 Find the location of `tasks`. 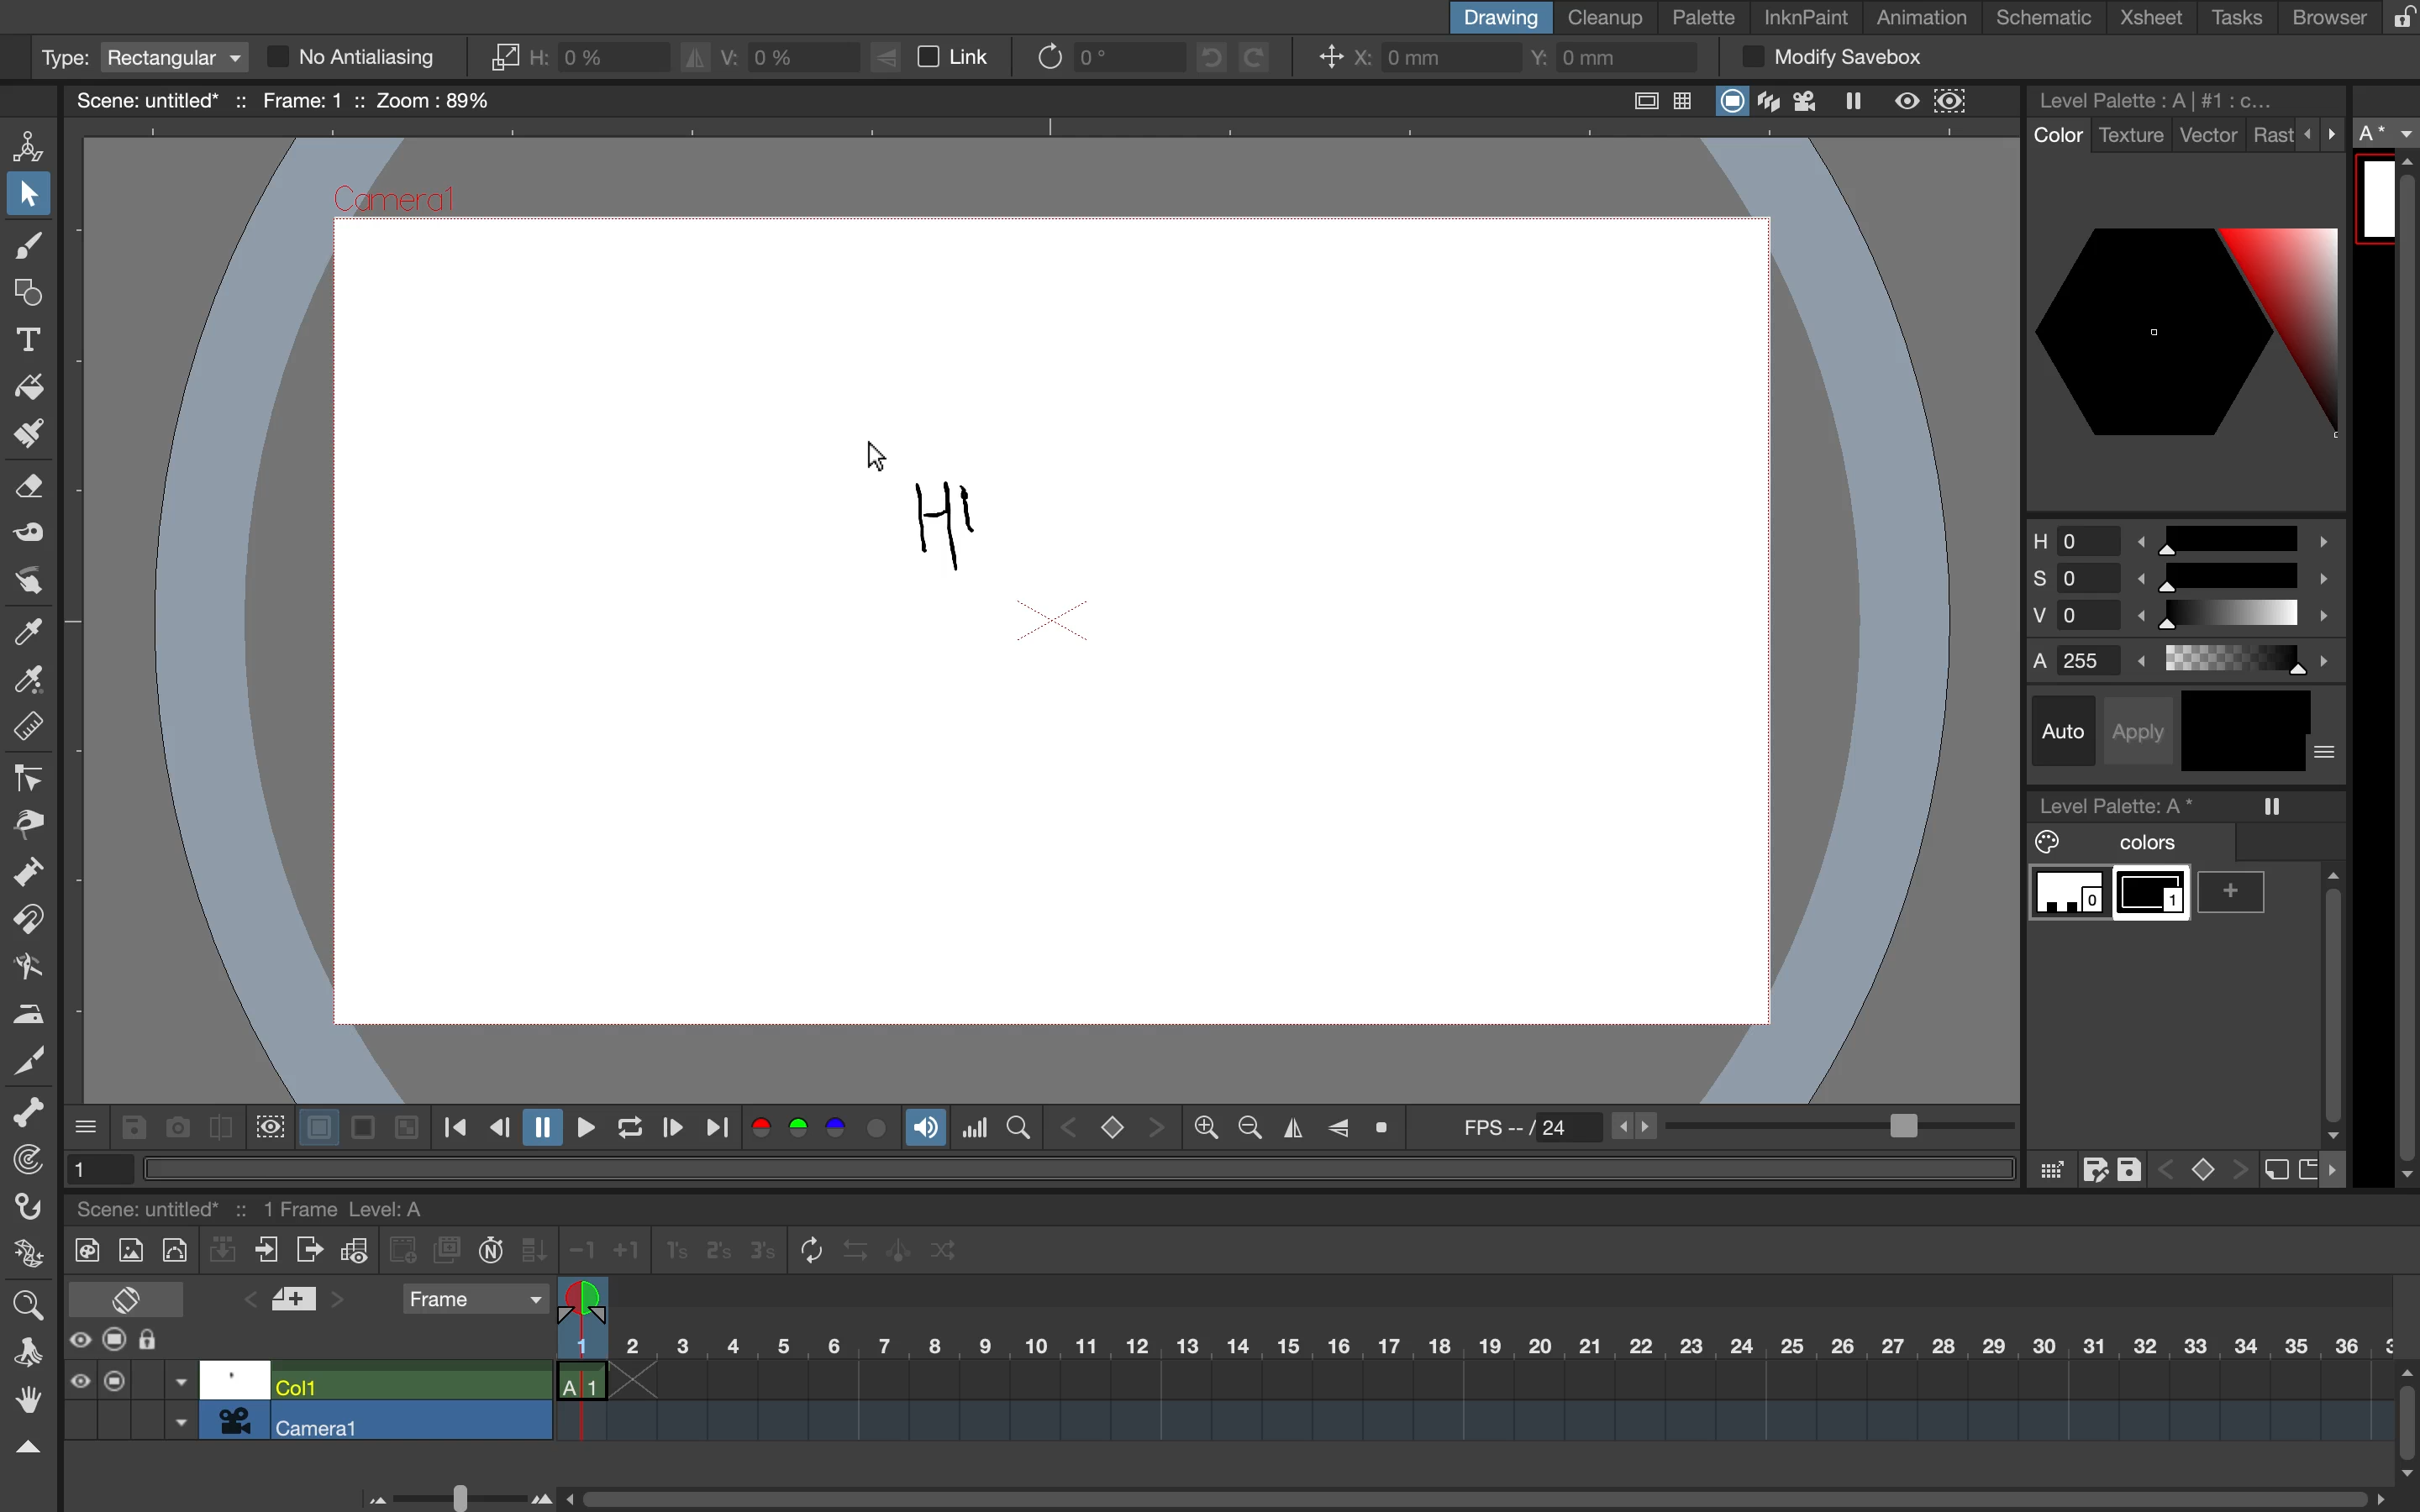

tasks is located at coordinates (2233, 18).